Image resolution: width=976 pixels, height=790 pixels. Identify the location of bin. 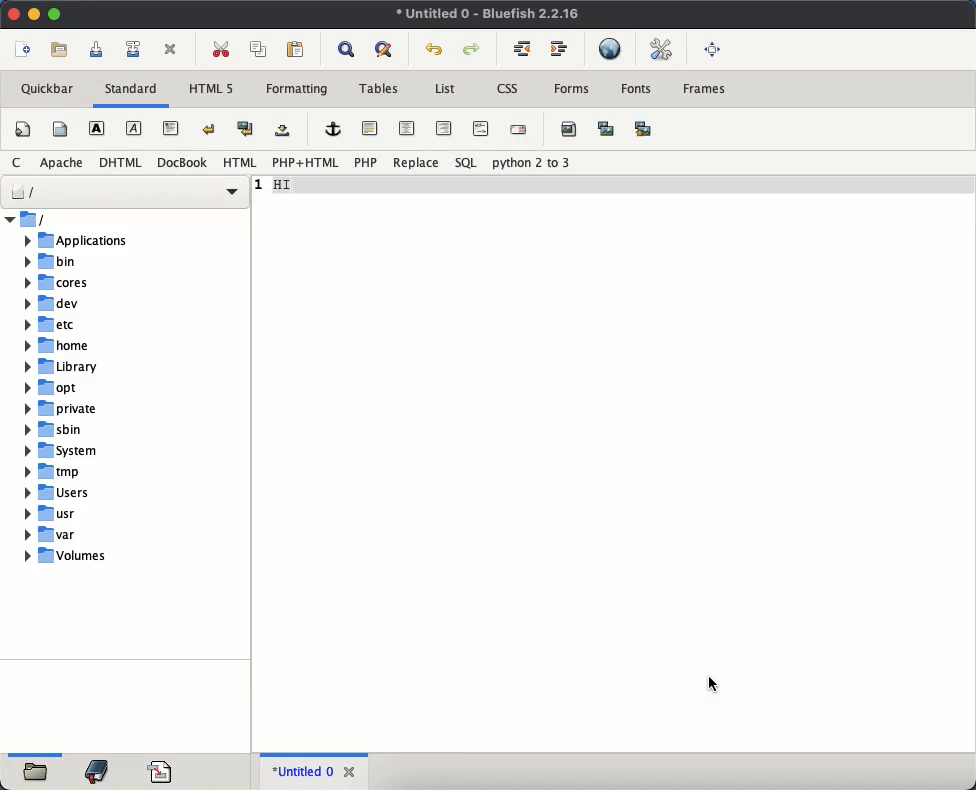
(98, 261).